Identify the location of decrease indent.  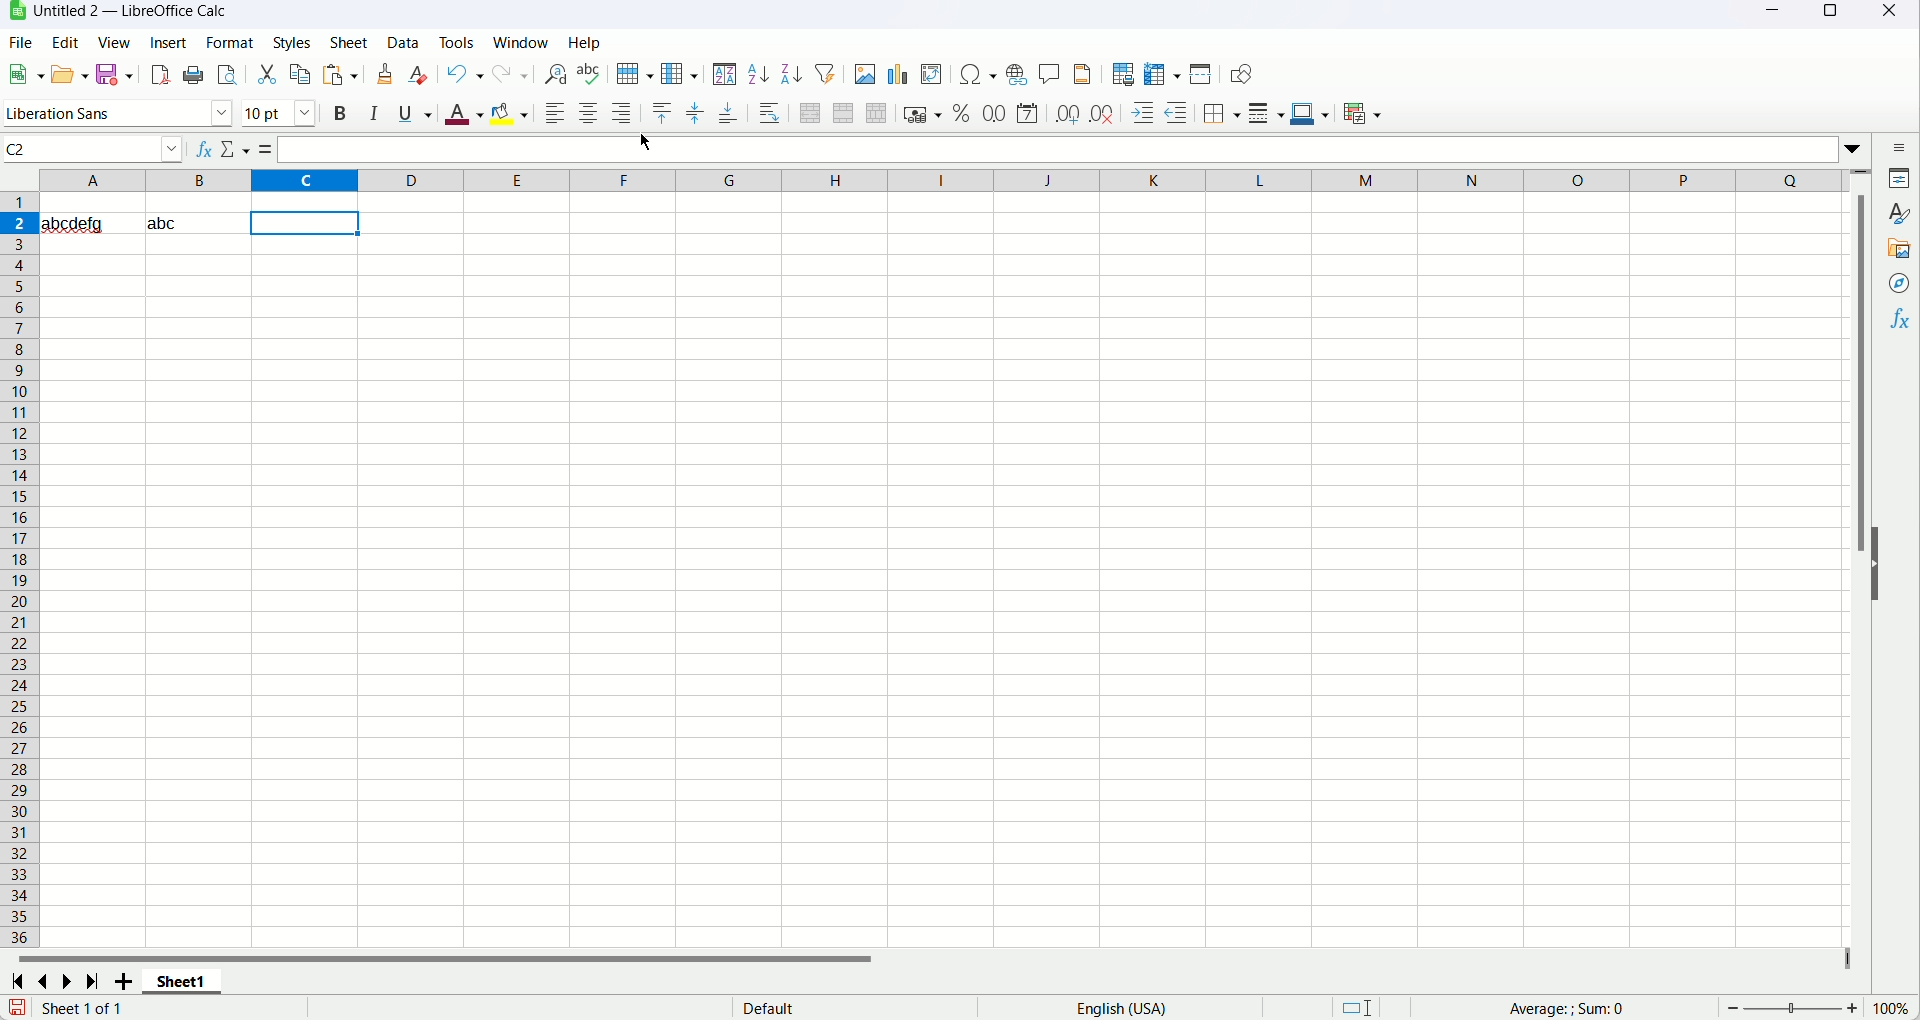
(1144, 113).